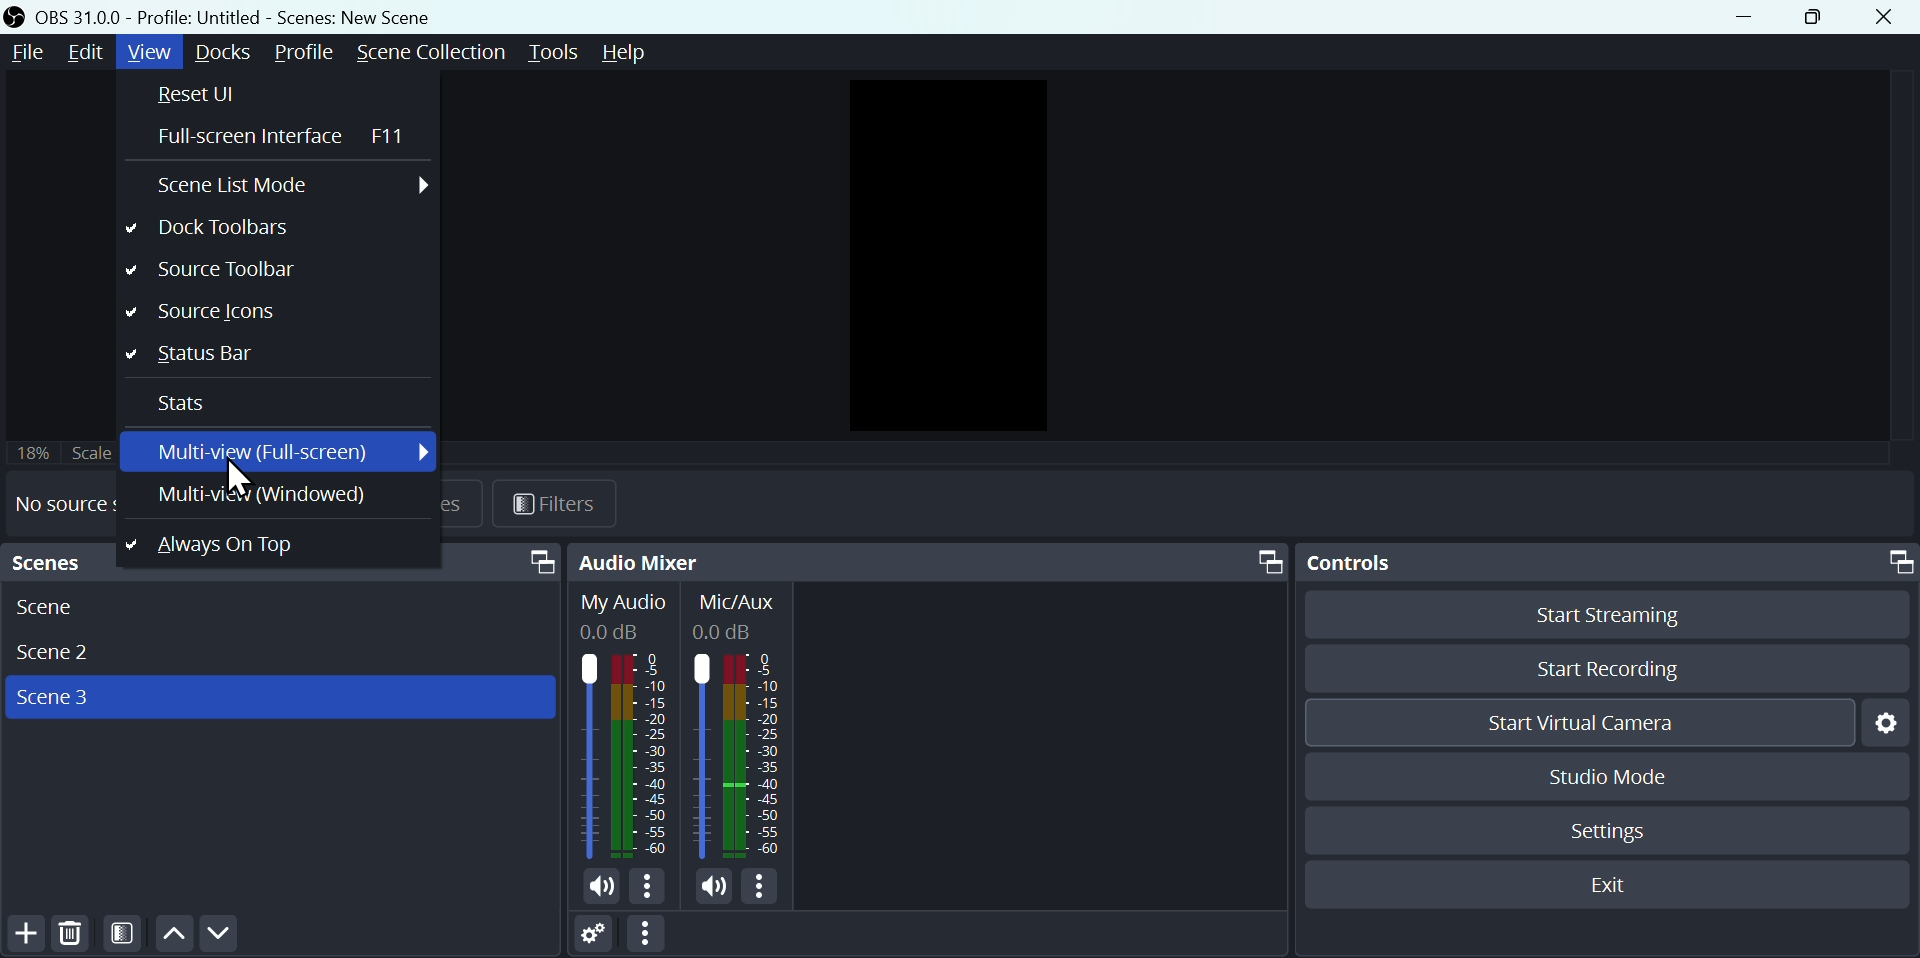 This screenshot has height=958, width=1920. I want to click on File, so click(24, 53).